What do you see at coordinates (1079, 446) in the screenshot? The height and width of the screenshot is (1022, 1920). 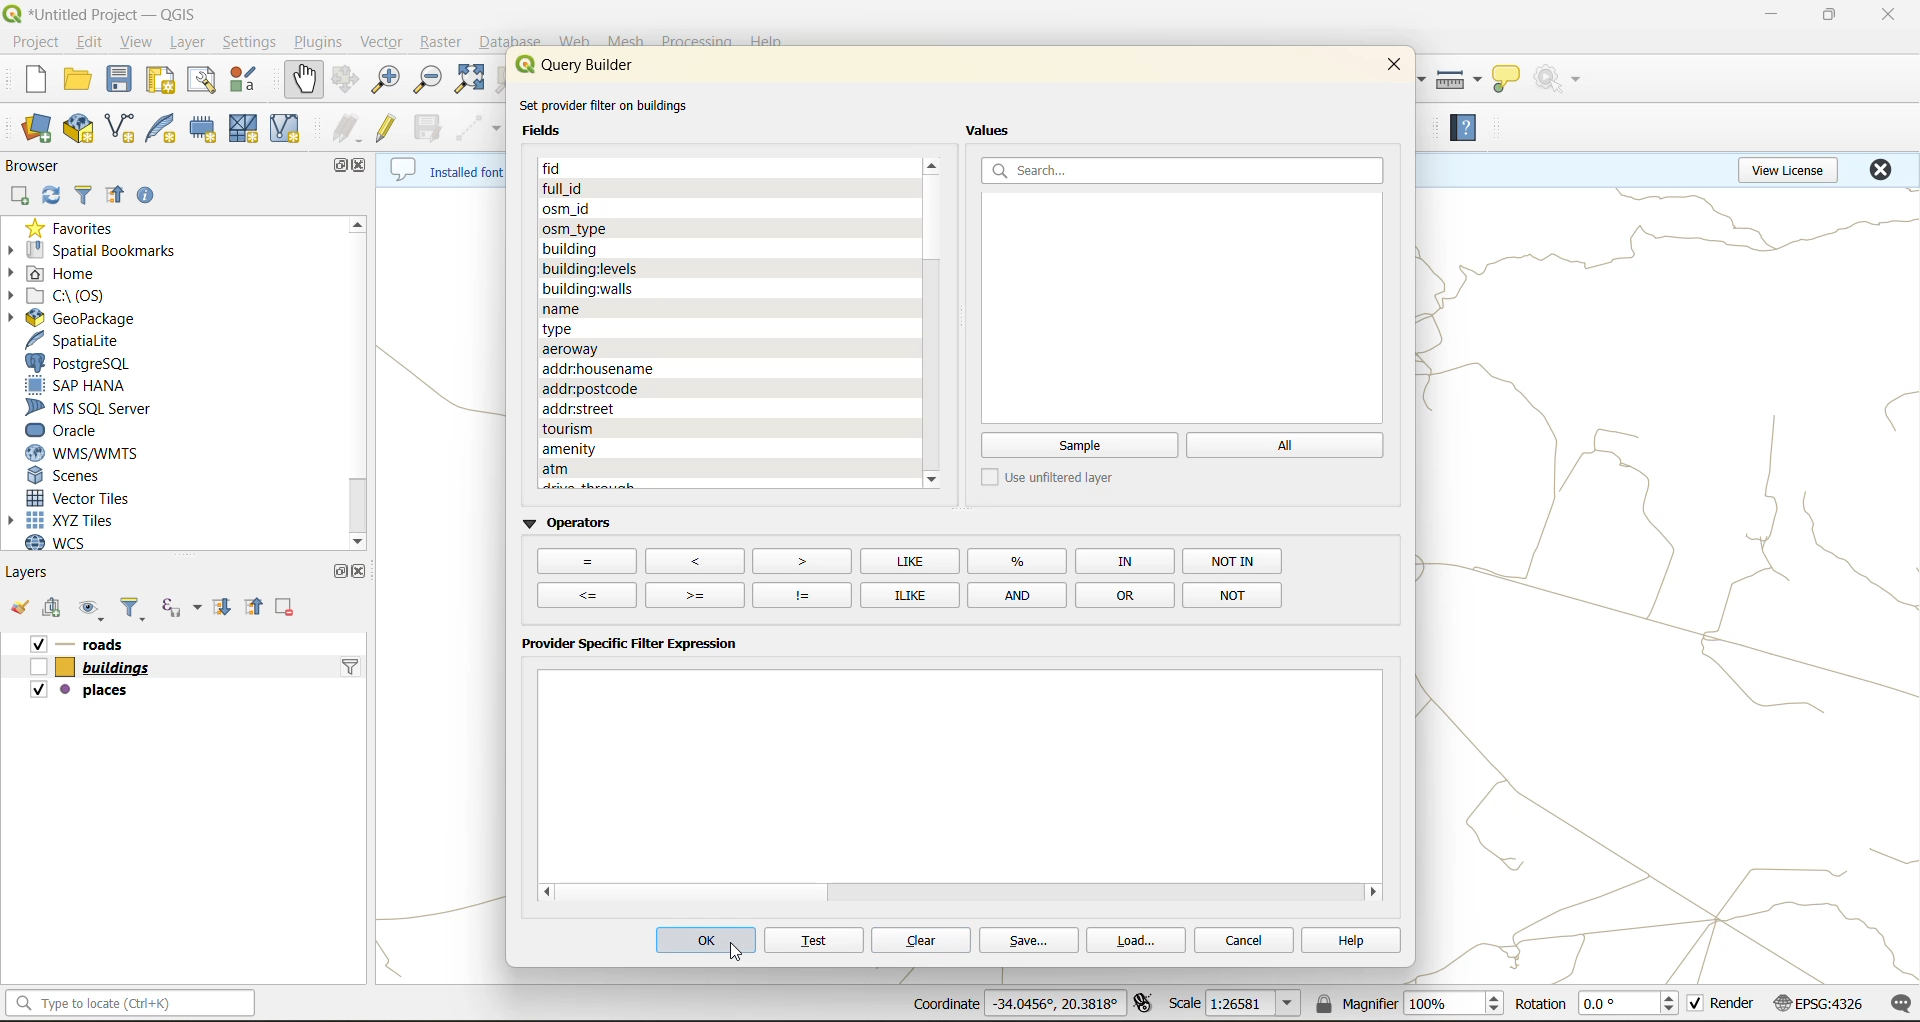 I see `sample` at bounding box center [1079, 446].